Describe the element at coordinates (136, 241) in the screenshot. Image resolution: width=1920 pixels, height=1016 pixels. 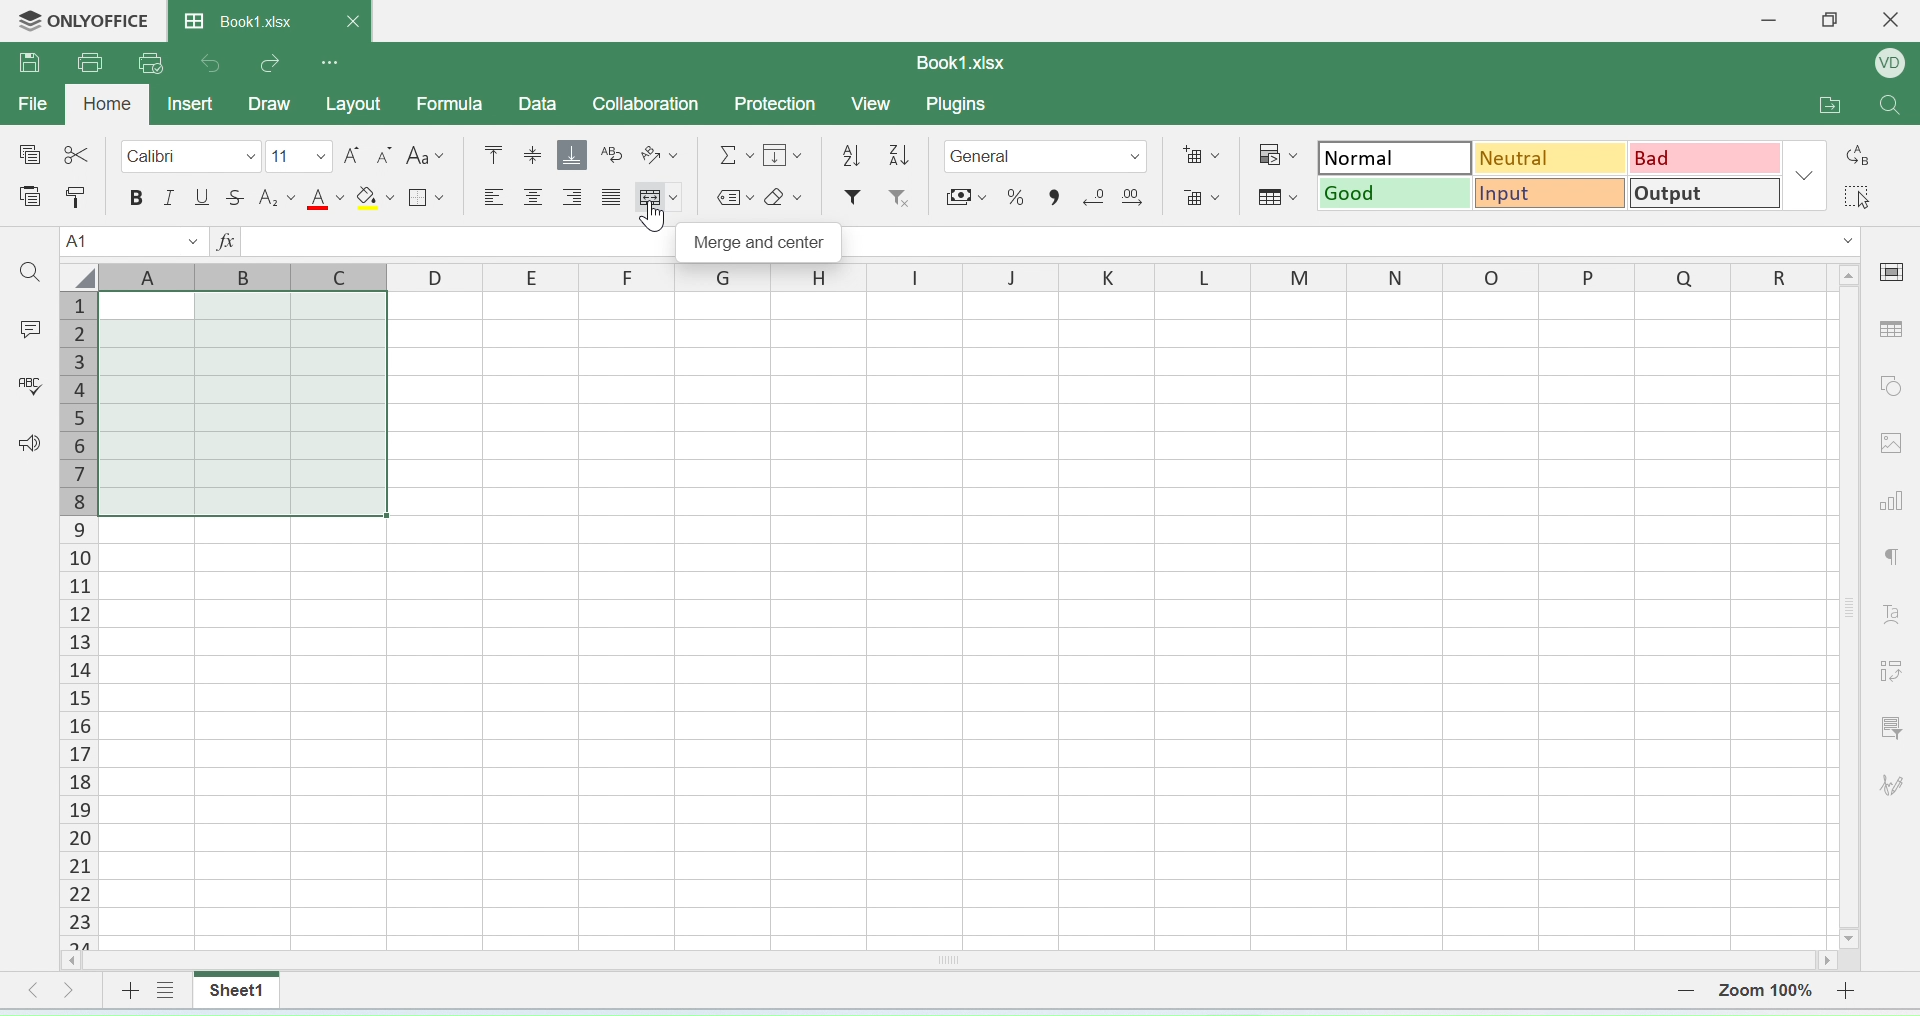
I see `cell name` at that location.